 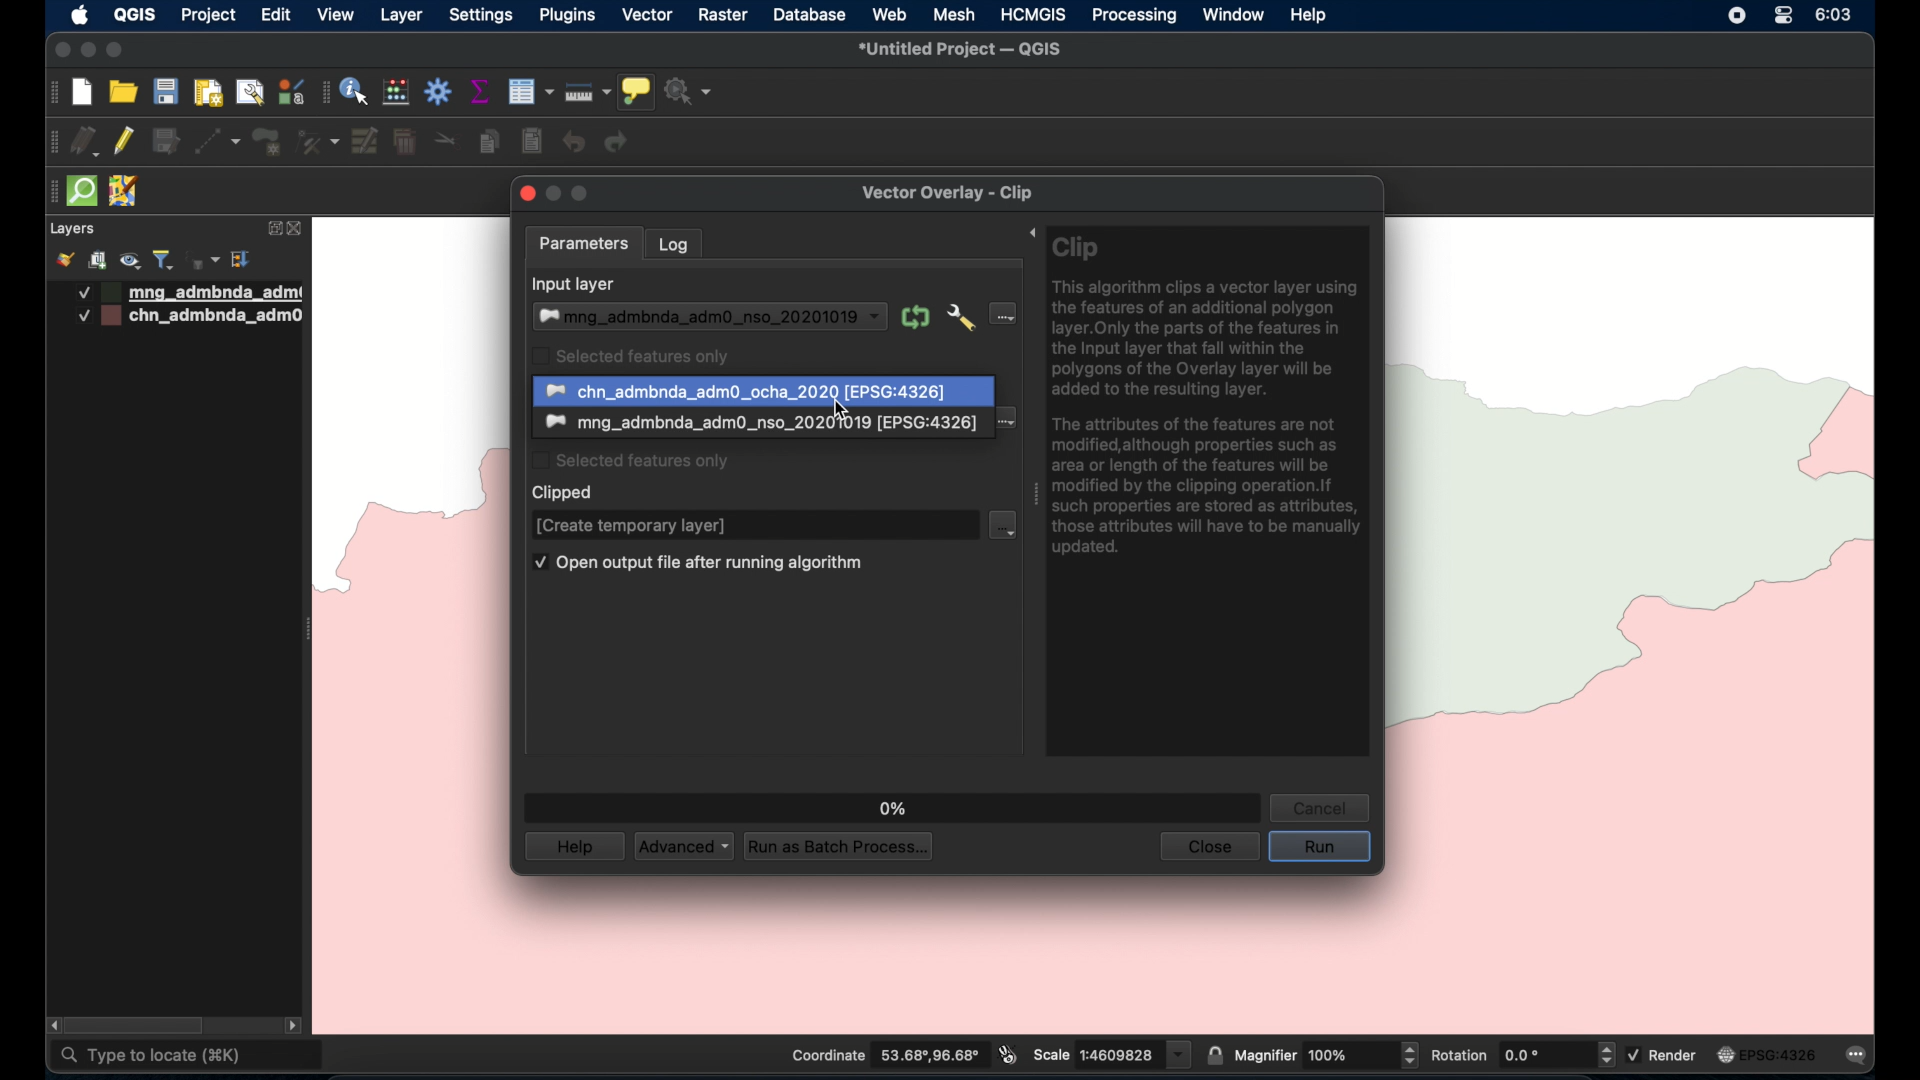 What do you see at coordinates (207, 17) in the screenshot?
I see `project` at bounding box center [207, 17].